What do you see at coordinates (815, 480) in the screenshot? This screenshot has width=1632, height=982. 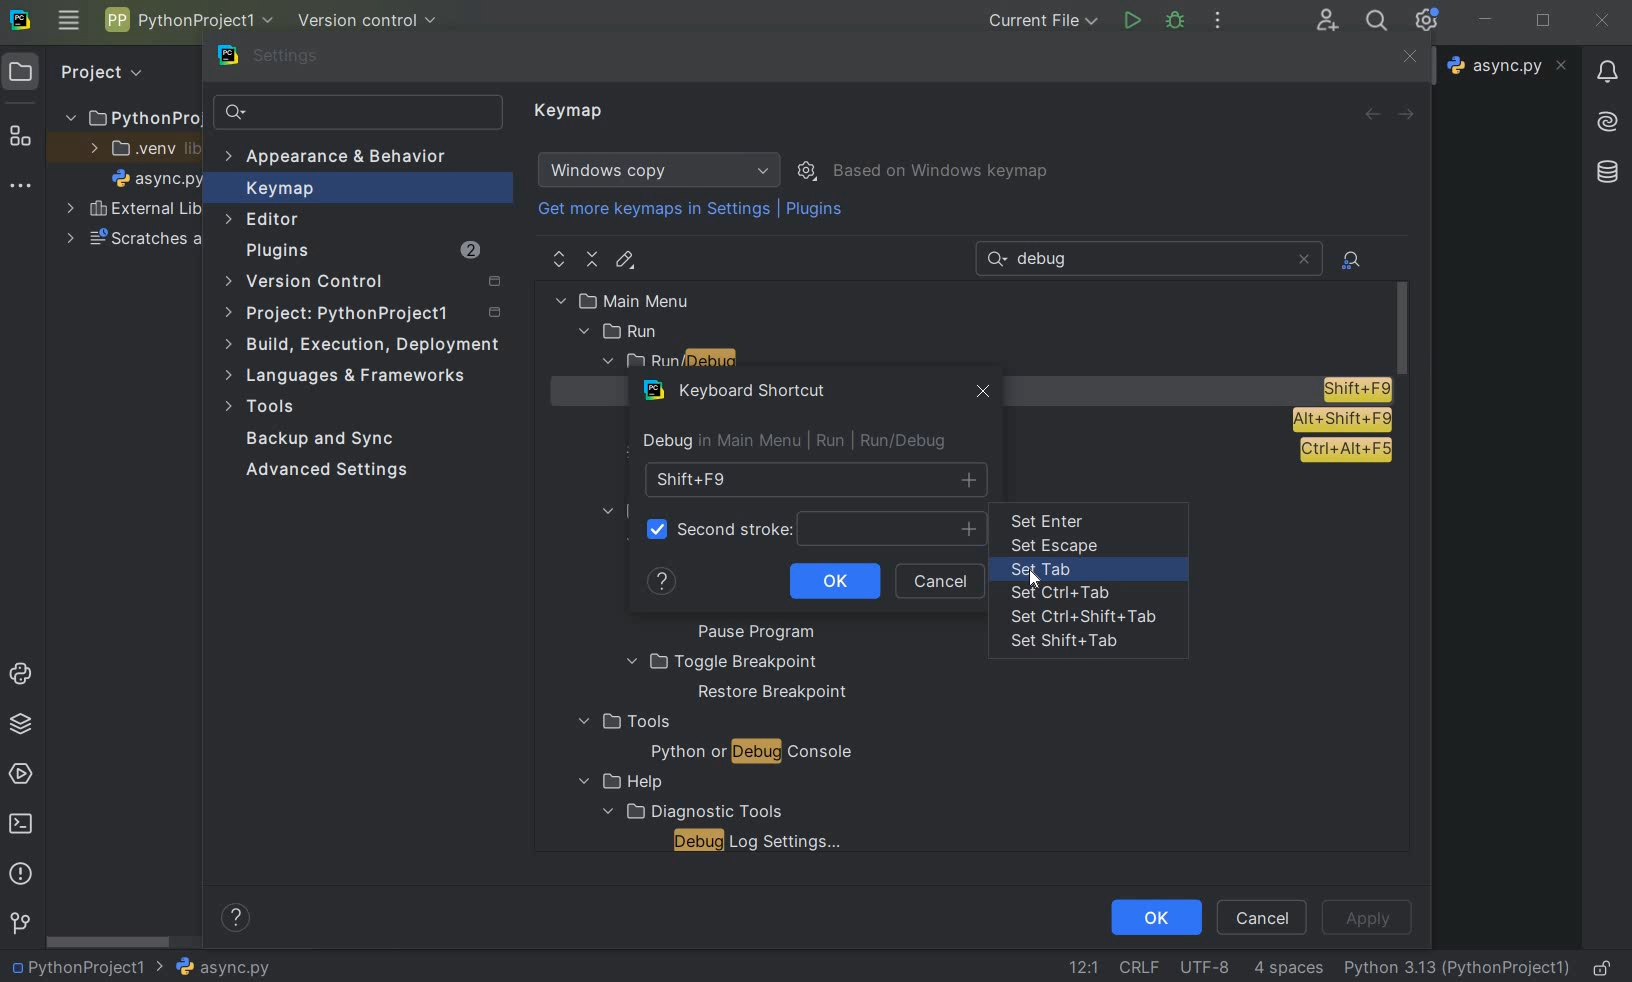 I see `shift+F9` at bounding box center [815, 480].